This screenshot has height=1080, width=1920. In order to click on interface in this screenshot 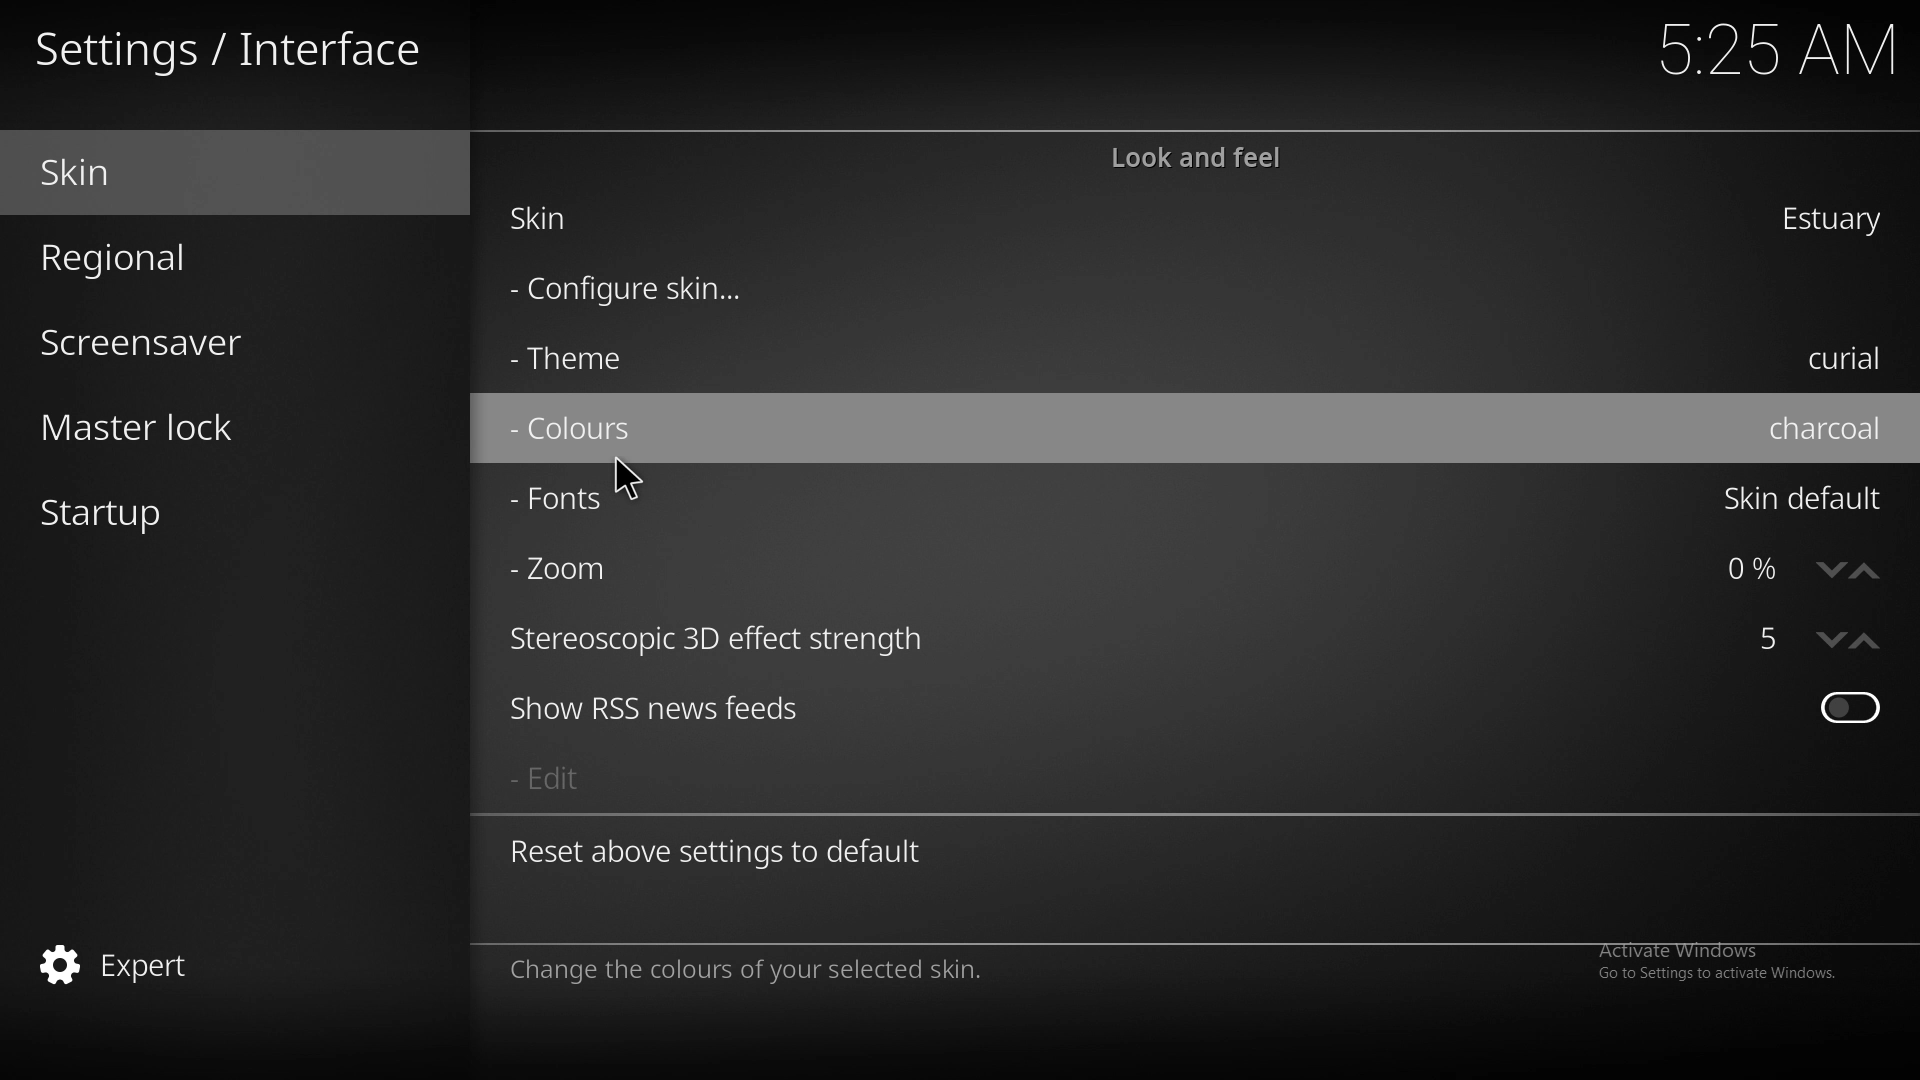, I will do `click(234, 44)`.